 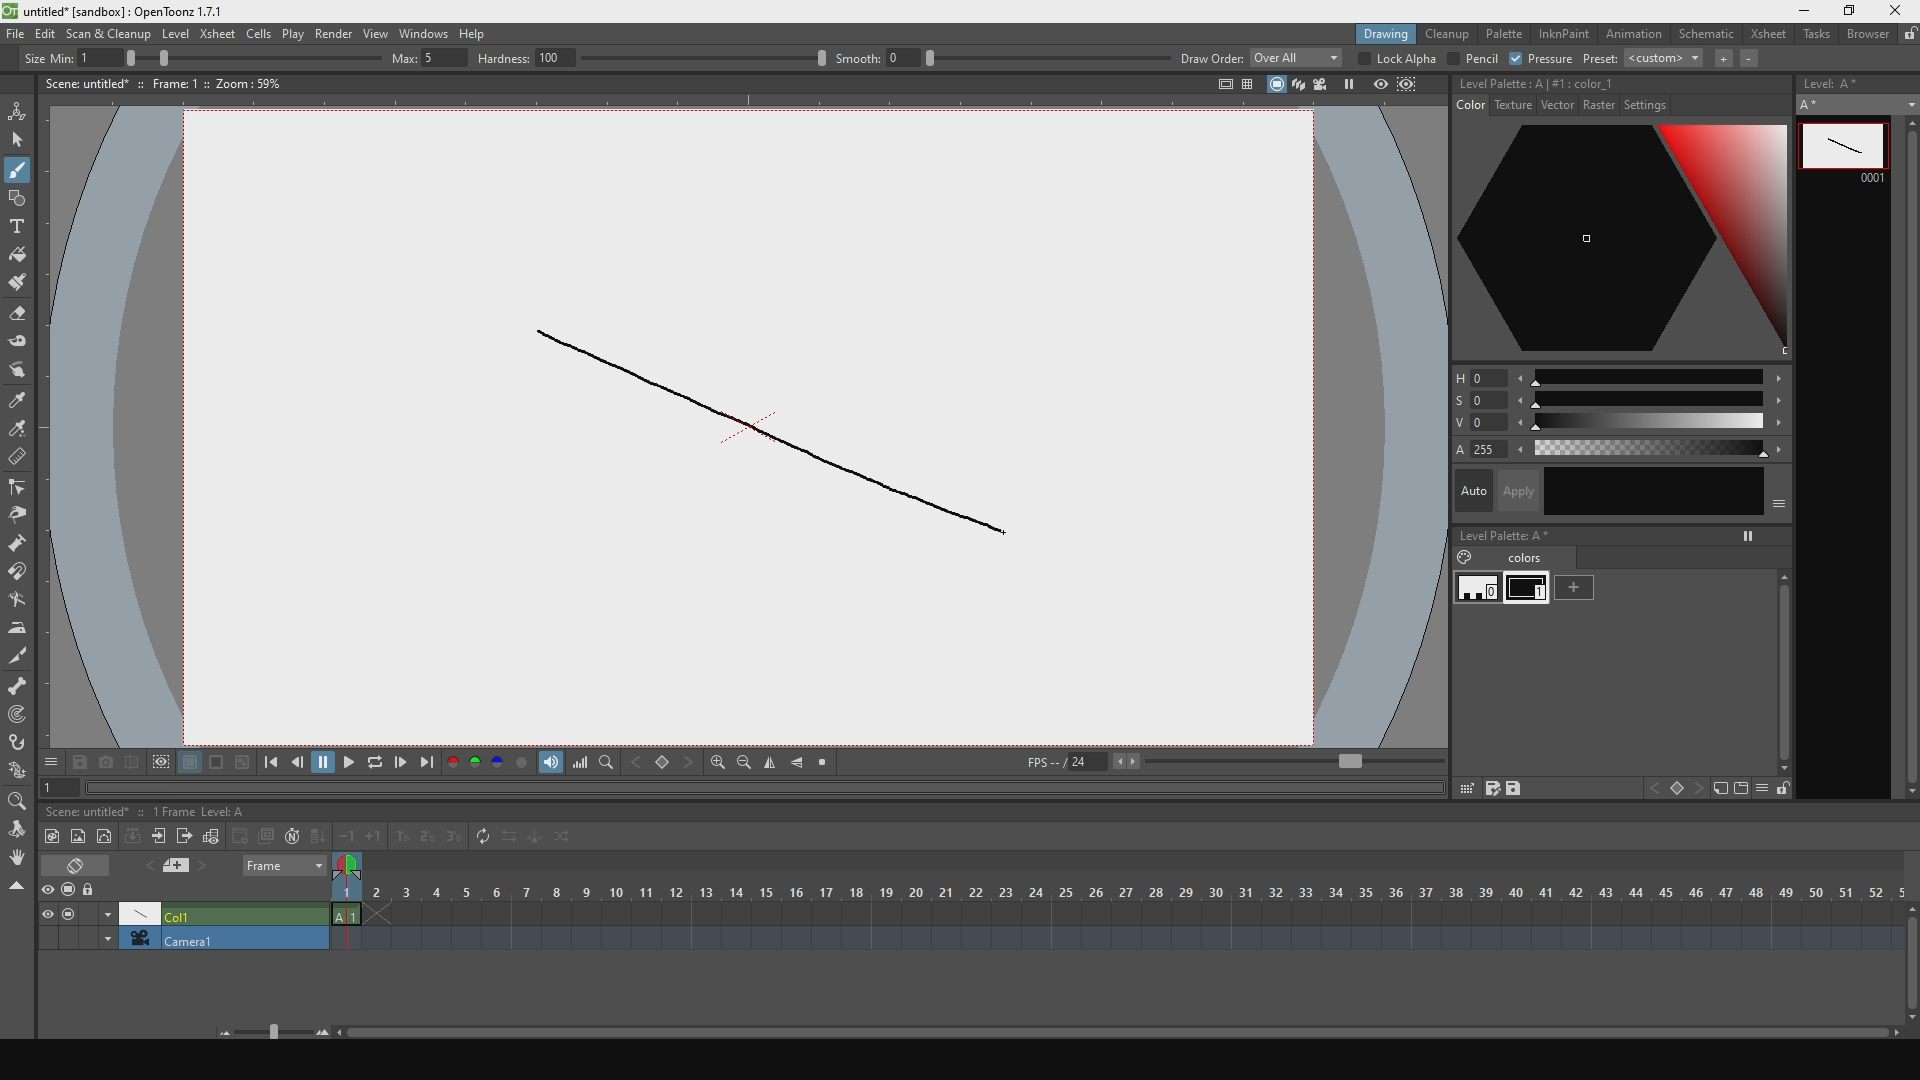 What do you see at coordinates (44, 32) in the screenshot?
I see `edit` at bounding box center [44, 32].